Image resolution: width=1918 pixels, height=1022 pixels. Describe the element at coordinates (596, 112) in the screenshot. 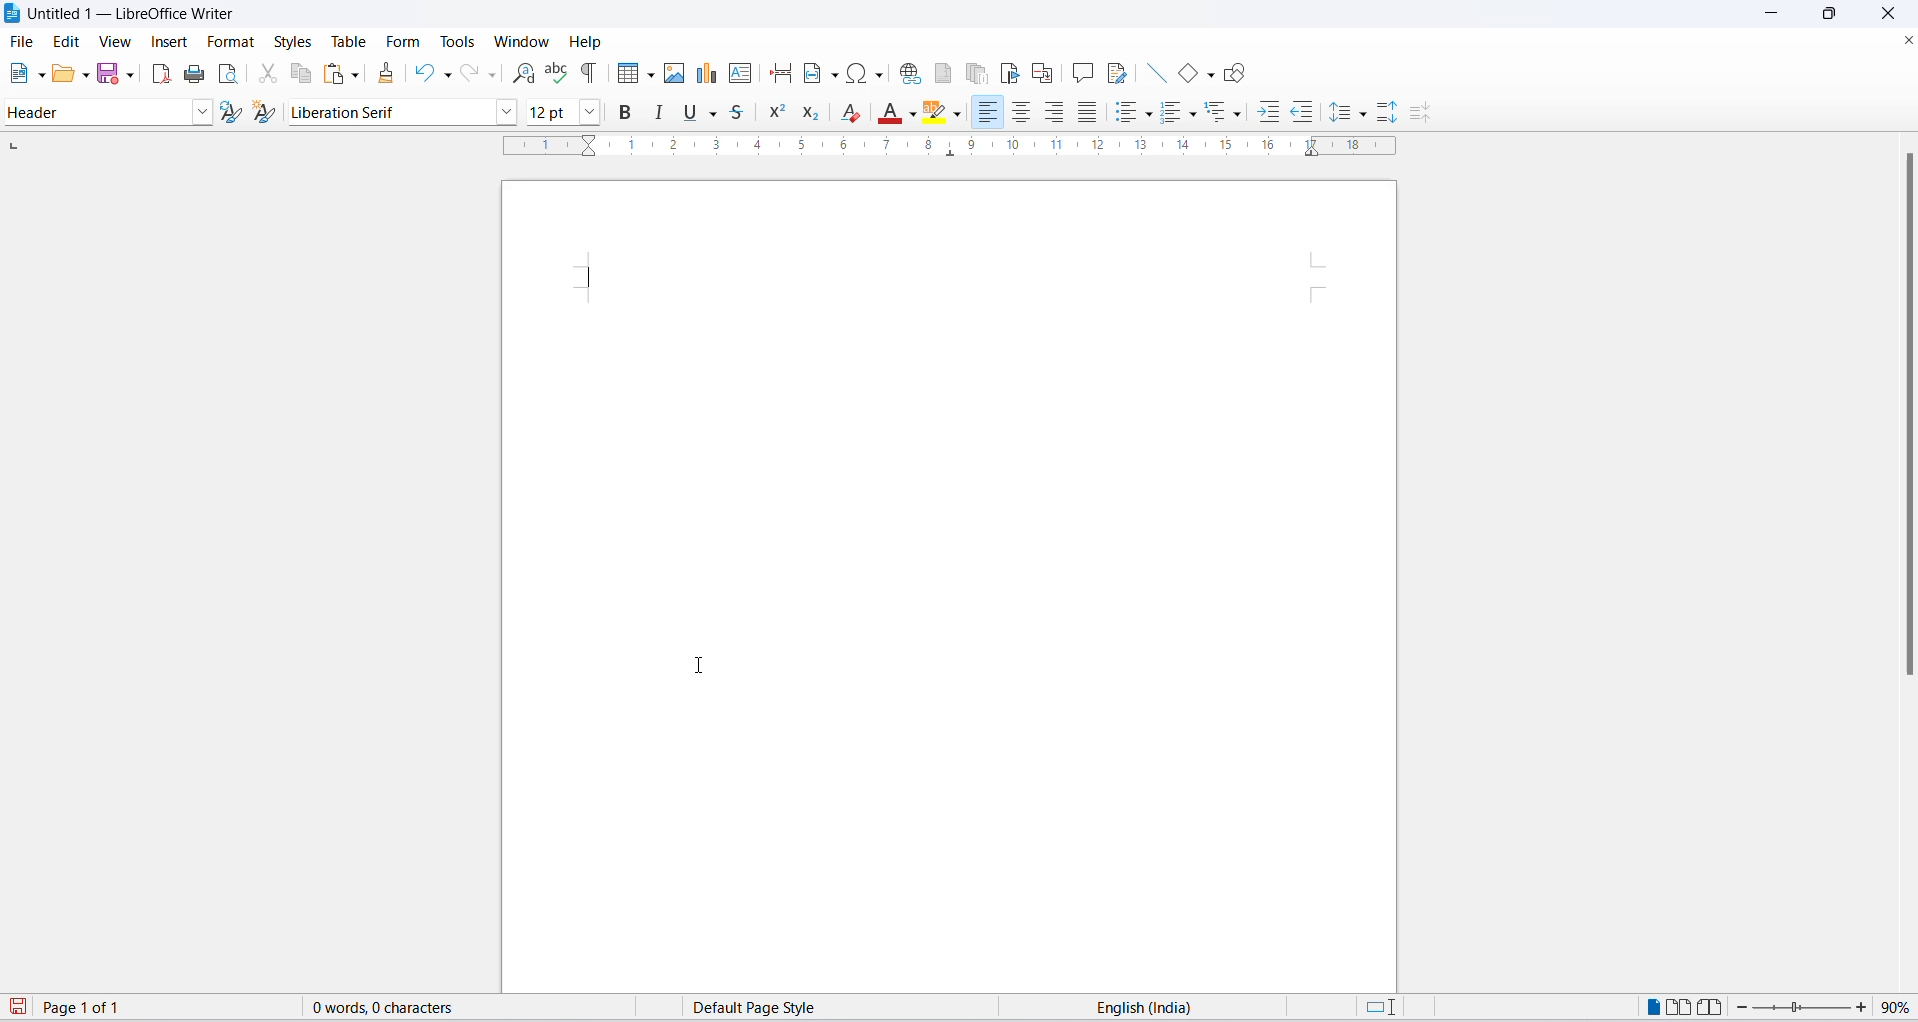

I see `font size options` at that location.